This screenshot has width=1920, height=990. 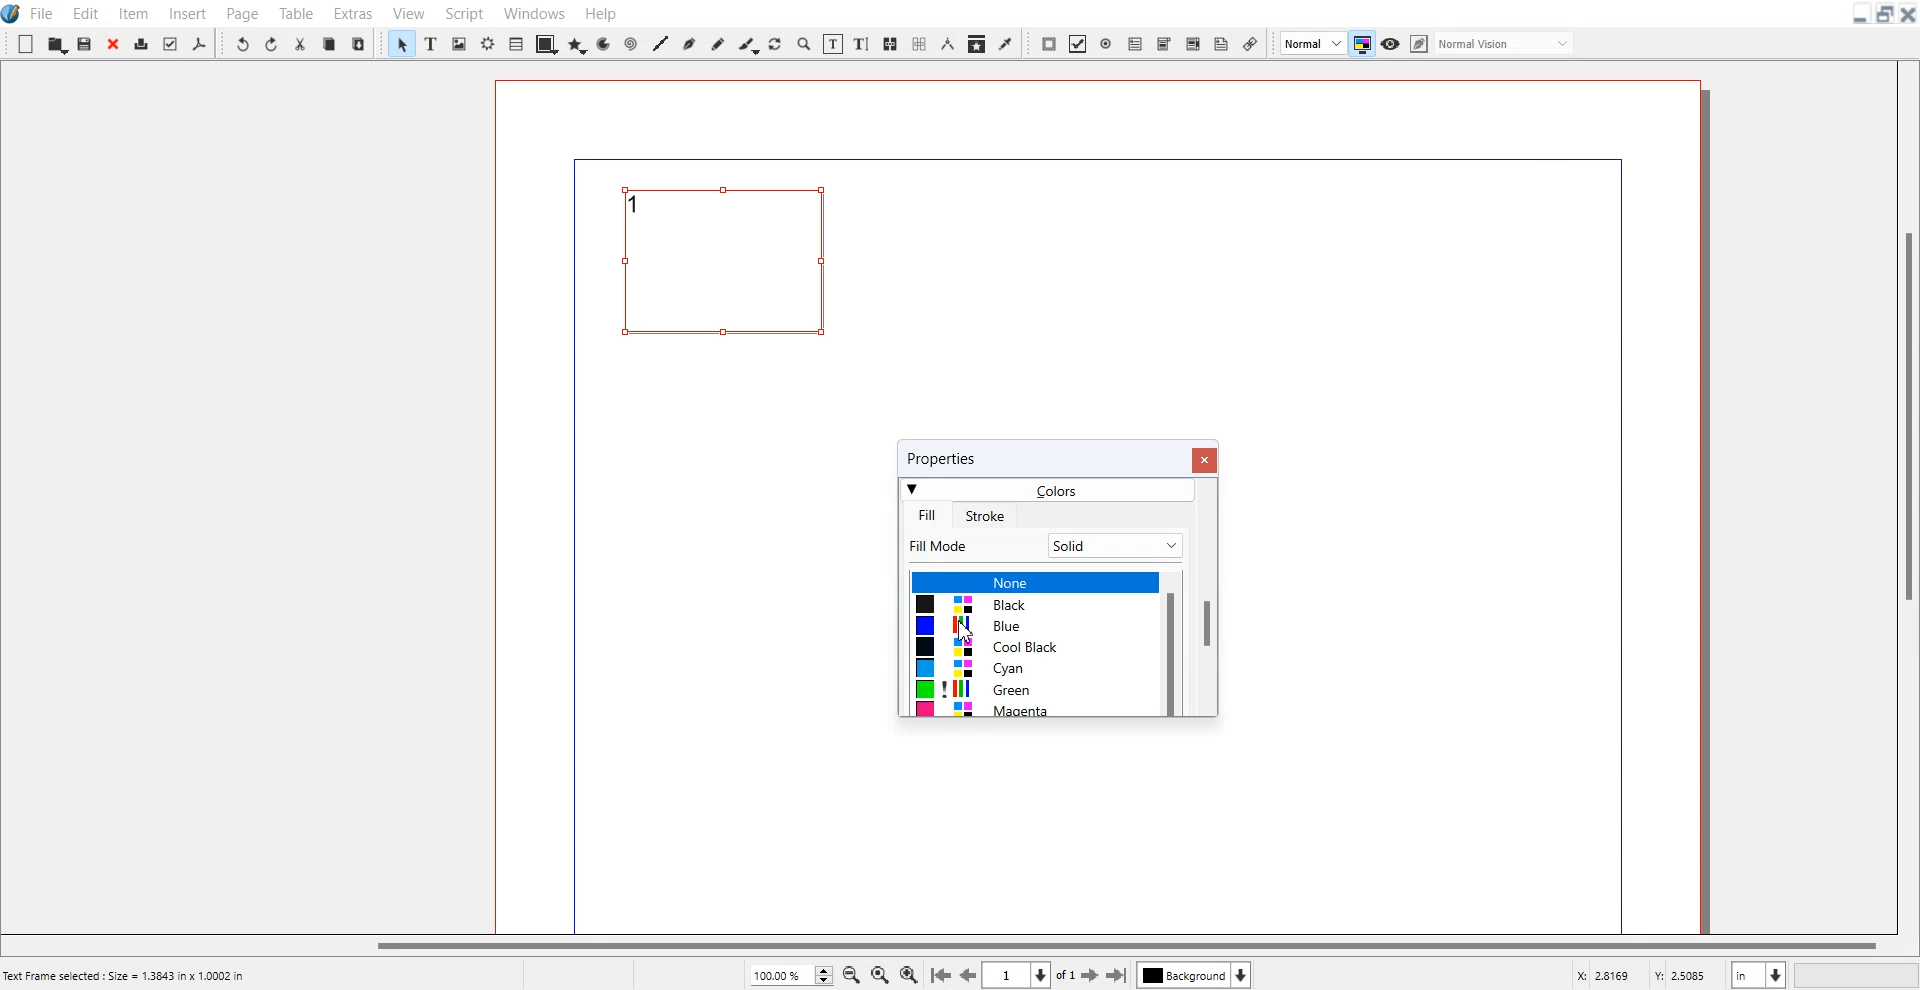 I want to click on Image Preview Quality, so click(x=1312, y=42).